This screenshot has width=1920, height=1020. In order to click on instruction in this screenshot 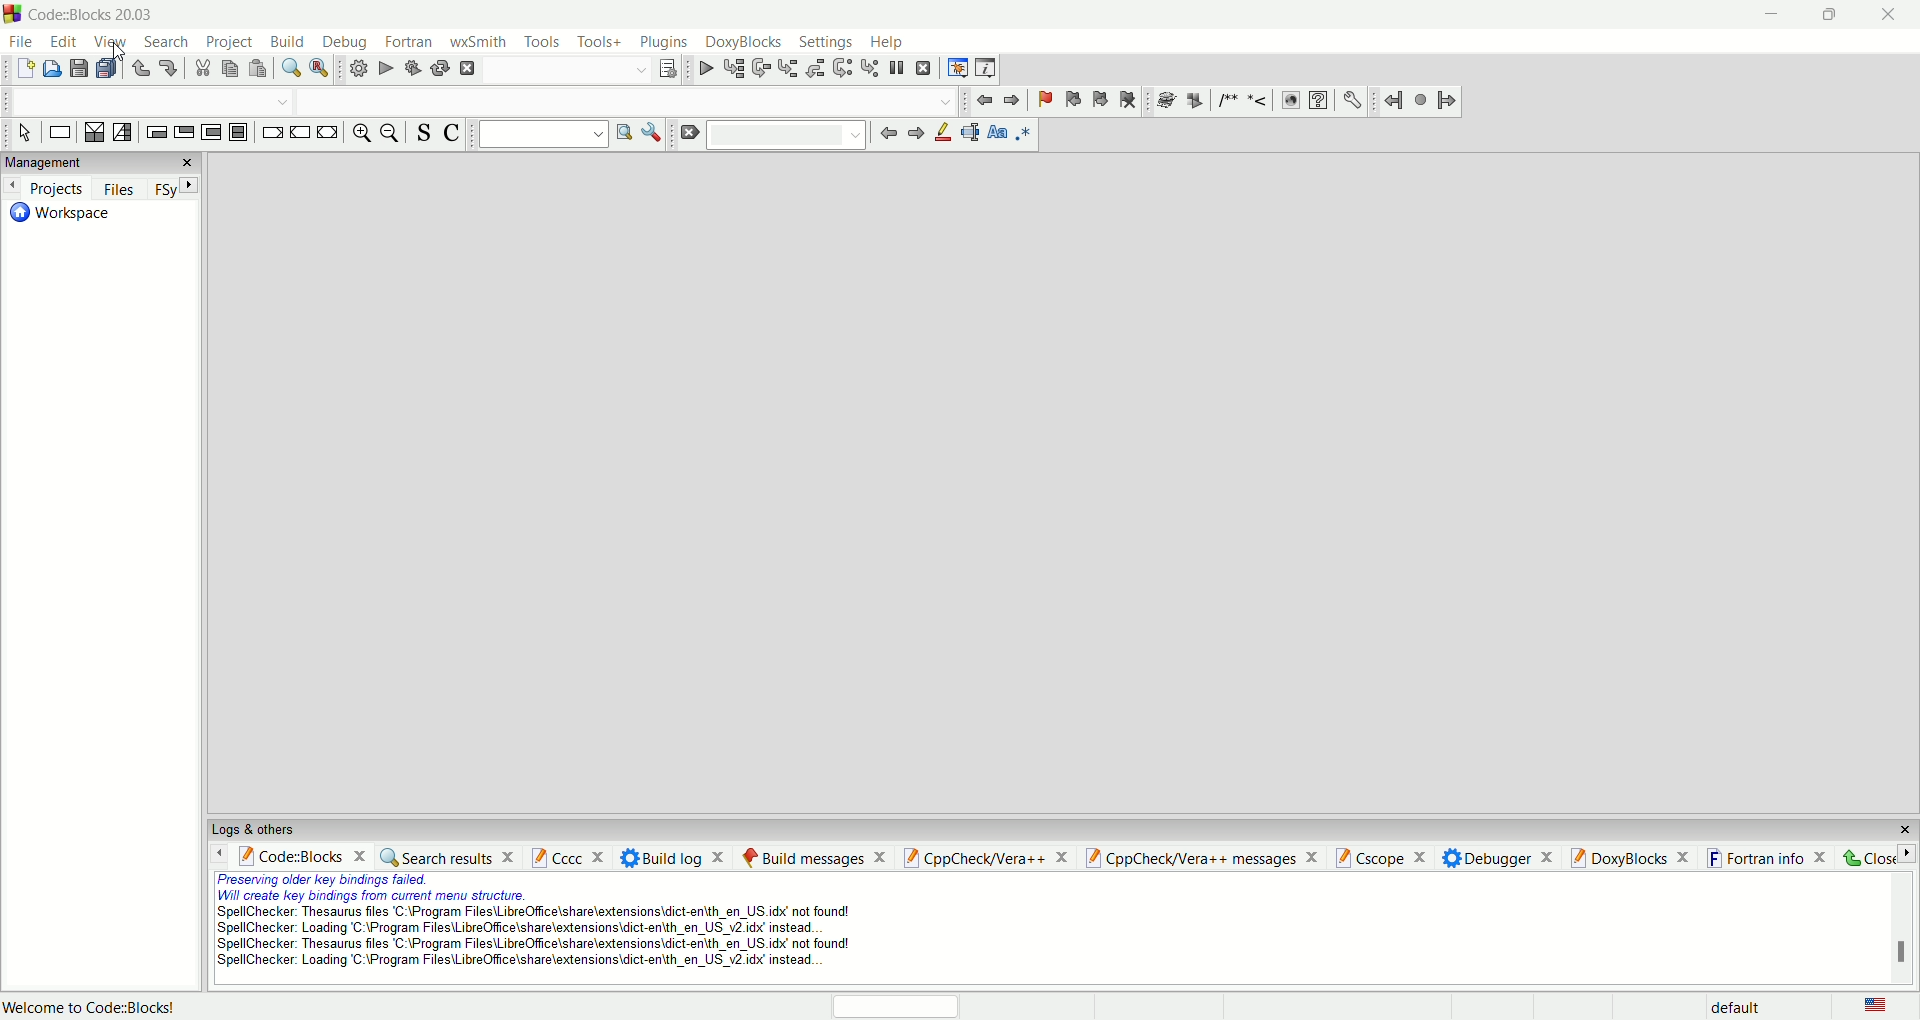, I will do `click(58, 135)`.